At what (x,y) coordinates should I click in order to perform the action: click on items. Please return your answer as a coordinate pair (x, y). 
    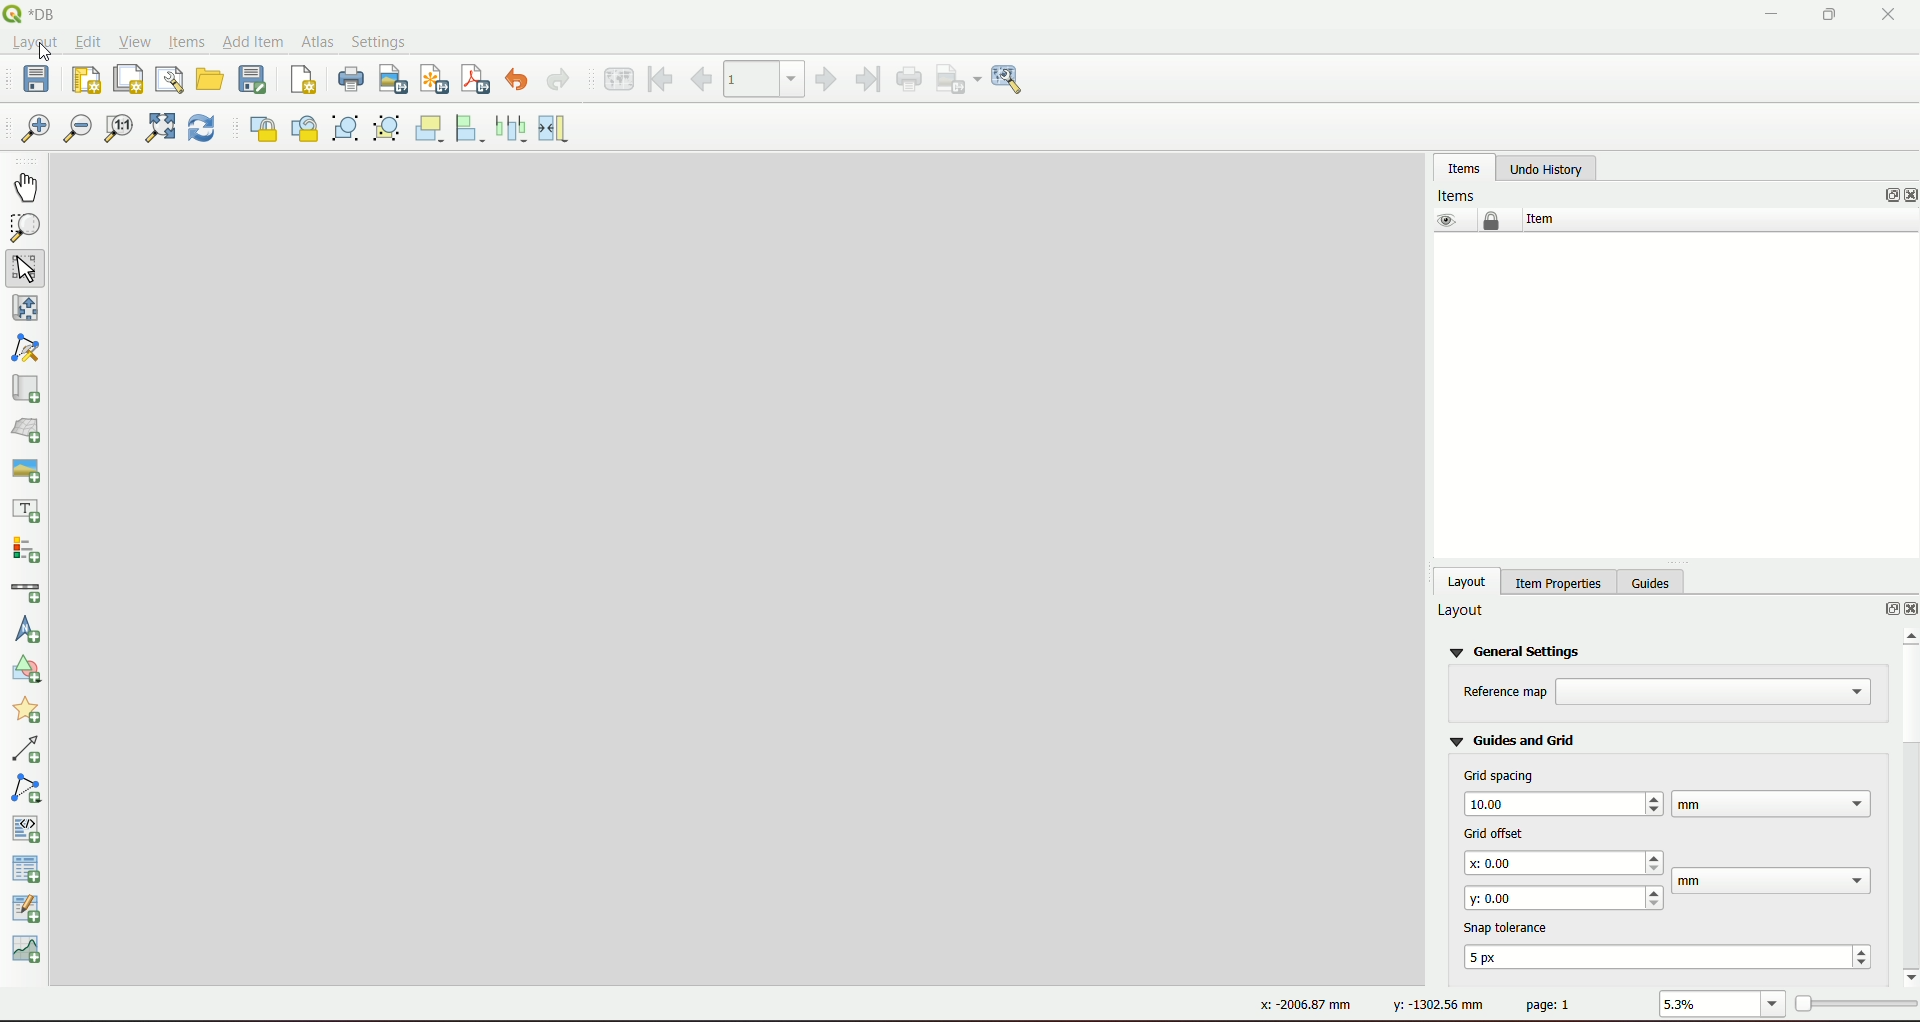
    Looking at the image, I should click on (1464, 167).